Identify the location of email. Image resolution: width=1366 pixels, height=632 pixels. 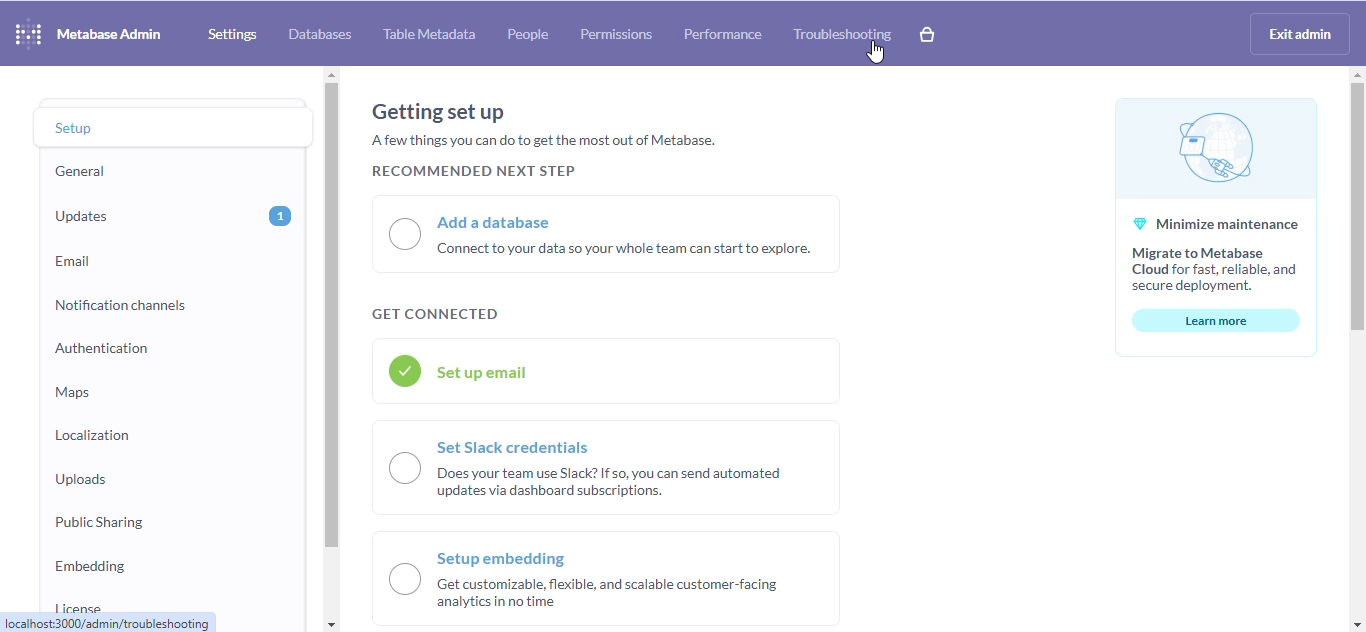
(75, 262).